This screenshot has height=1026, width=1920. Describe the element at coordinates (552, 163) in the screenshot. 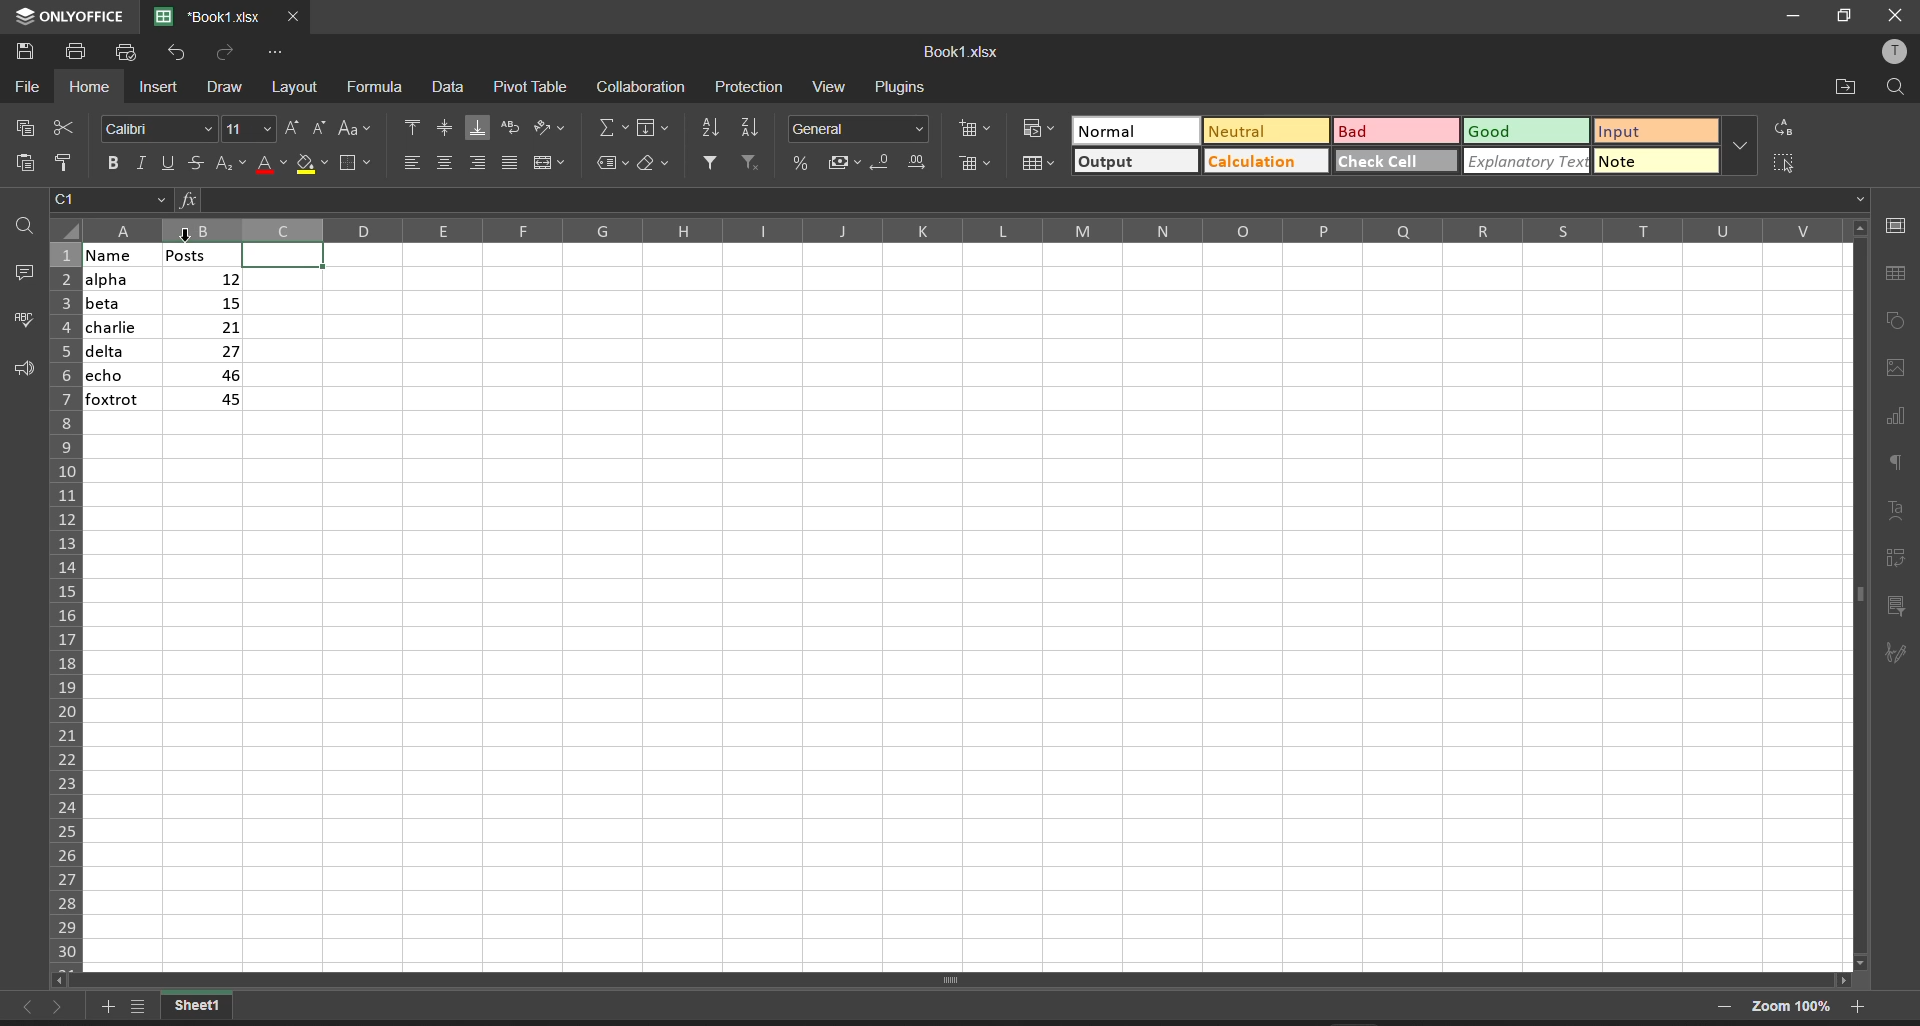

I see `merge and center` at that location.